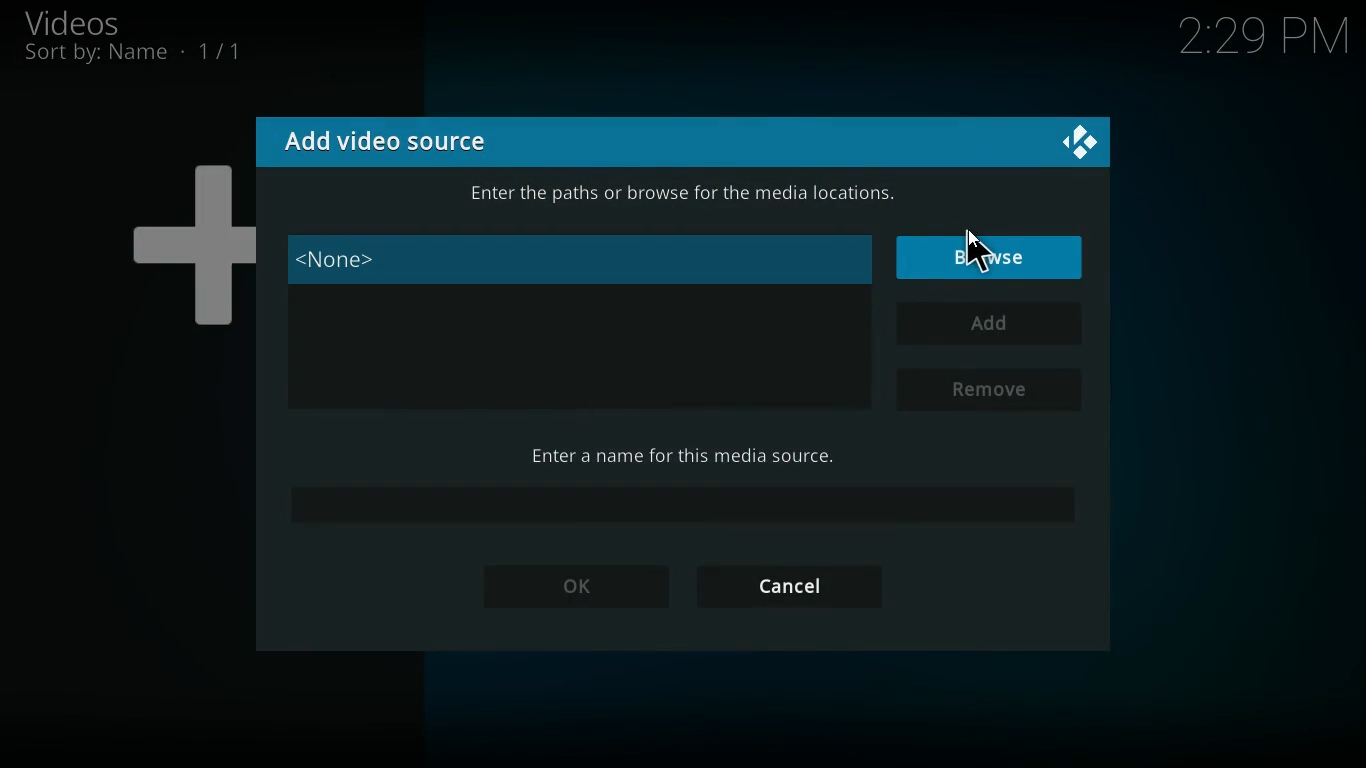 This screenshot has height=768, width=1366. What do you see at coordinates (1264, 32) in the screenshot?
I see `2:29 PM` at bounding box center [1264, 32].